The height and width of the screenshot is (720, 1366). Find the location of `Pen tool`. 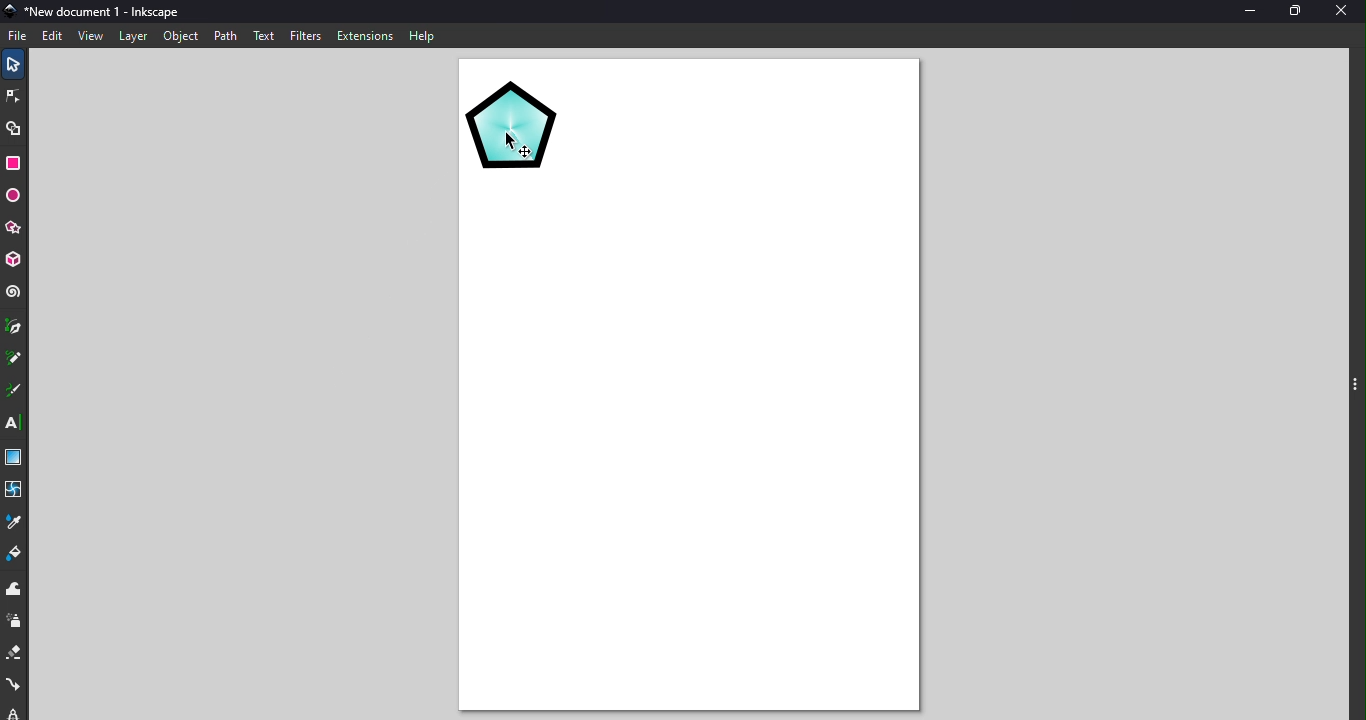

Pen tool is located at coordinates (13, 328).